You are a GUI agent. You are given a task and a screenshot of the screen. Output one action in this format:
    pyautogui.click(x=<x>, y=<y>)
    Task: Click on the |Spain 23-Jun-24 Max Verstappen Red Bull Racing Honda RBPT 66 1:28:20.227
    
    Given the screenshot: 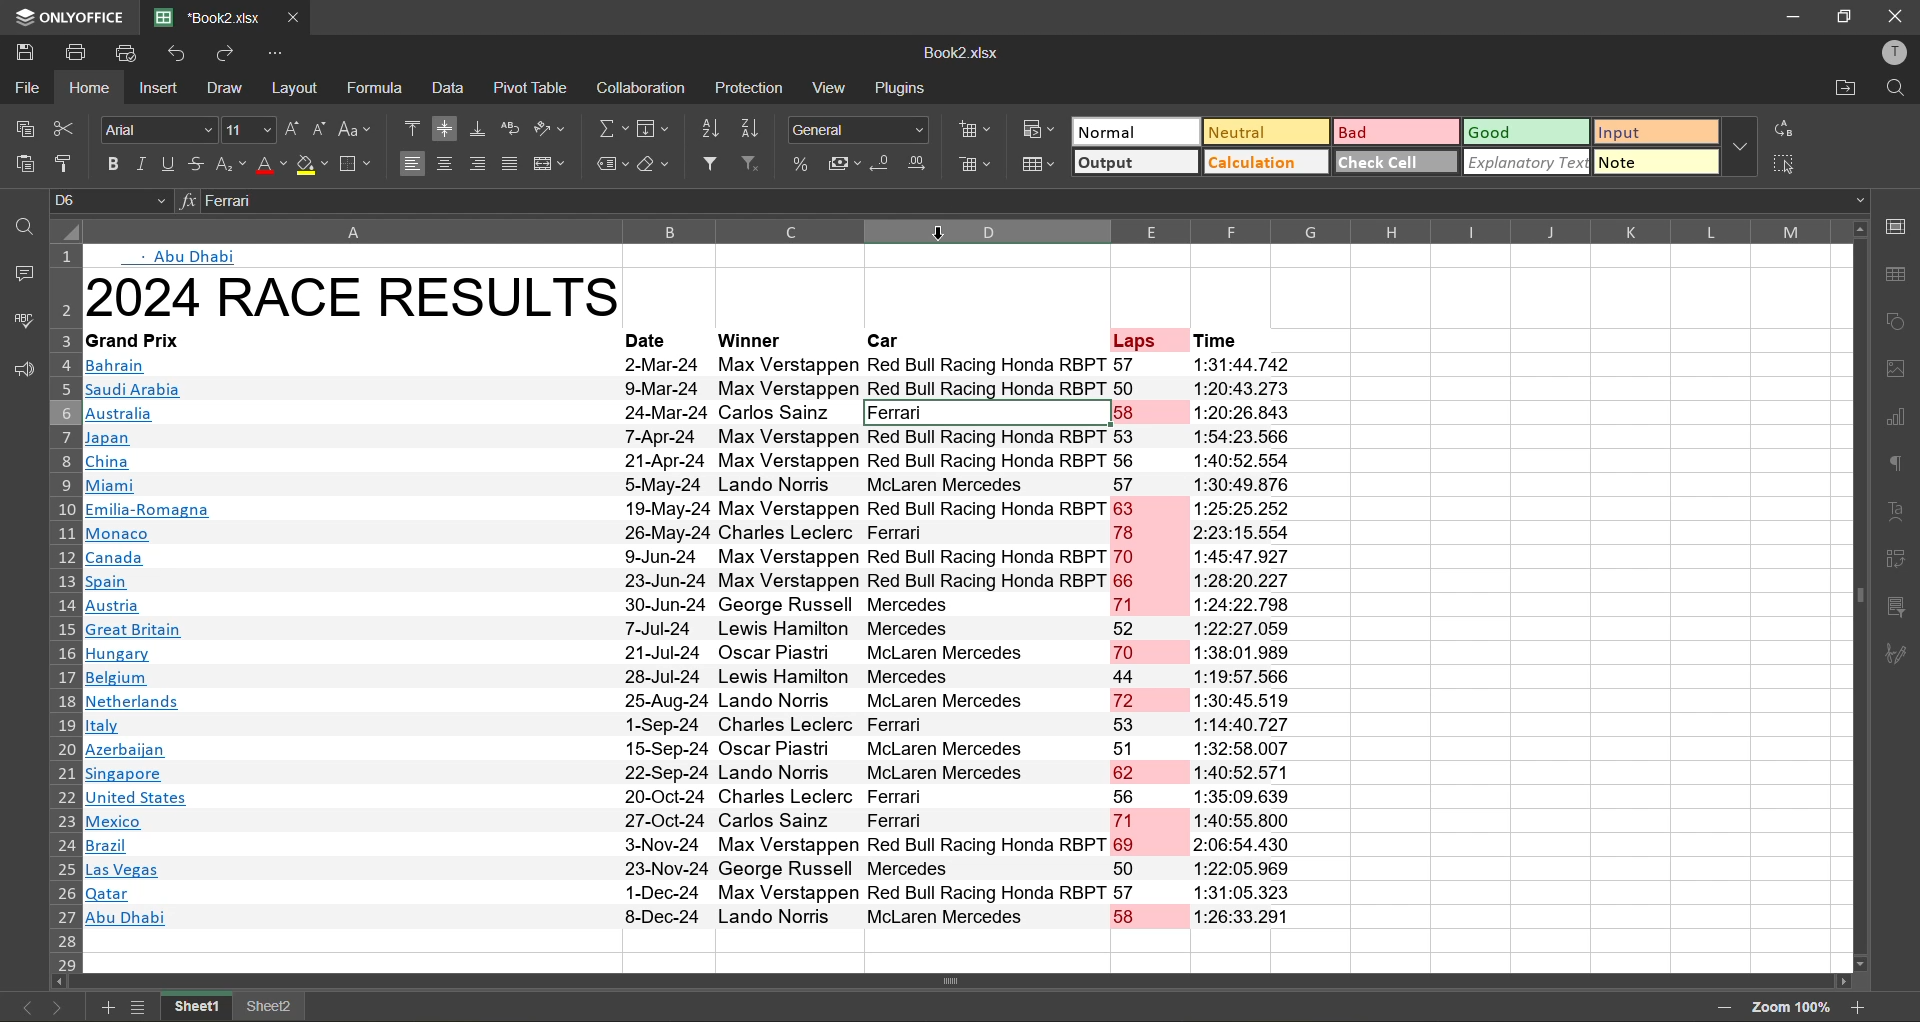 What is the action you would take?
    pyautogui.click(x=690, y=582)
    